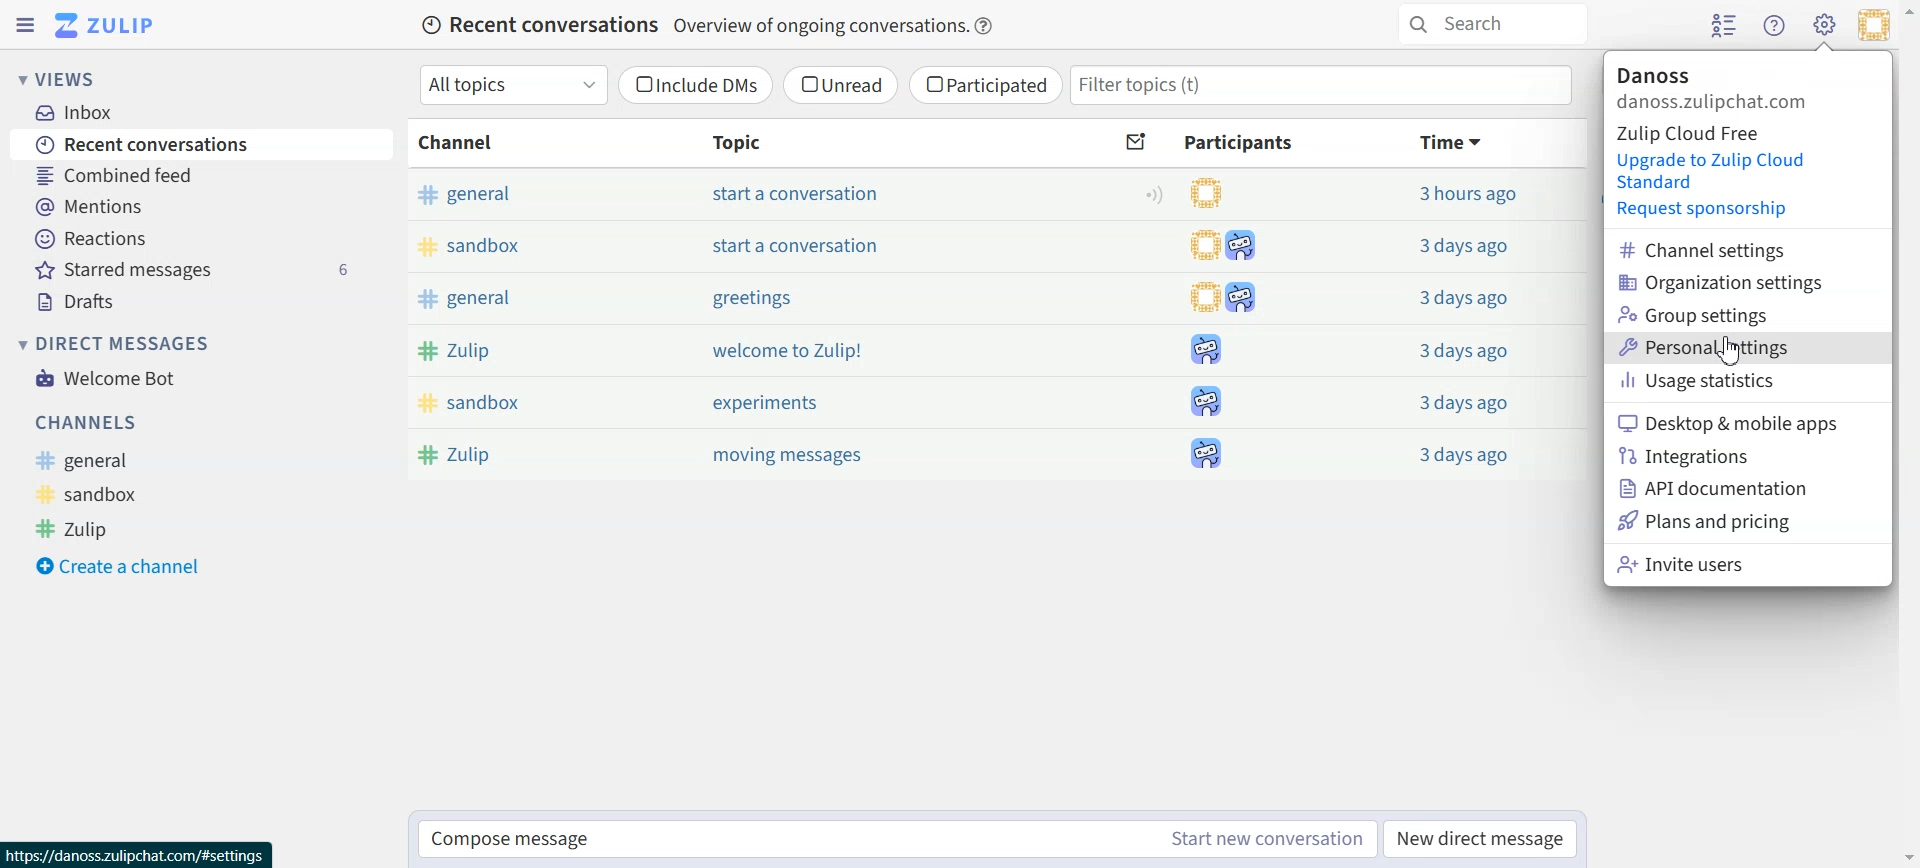 Image resolution: width=1920 pixels, height=868 pixels. I want to click on Help menu, so click(1775, 25).